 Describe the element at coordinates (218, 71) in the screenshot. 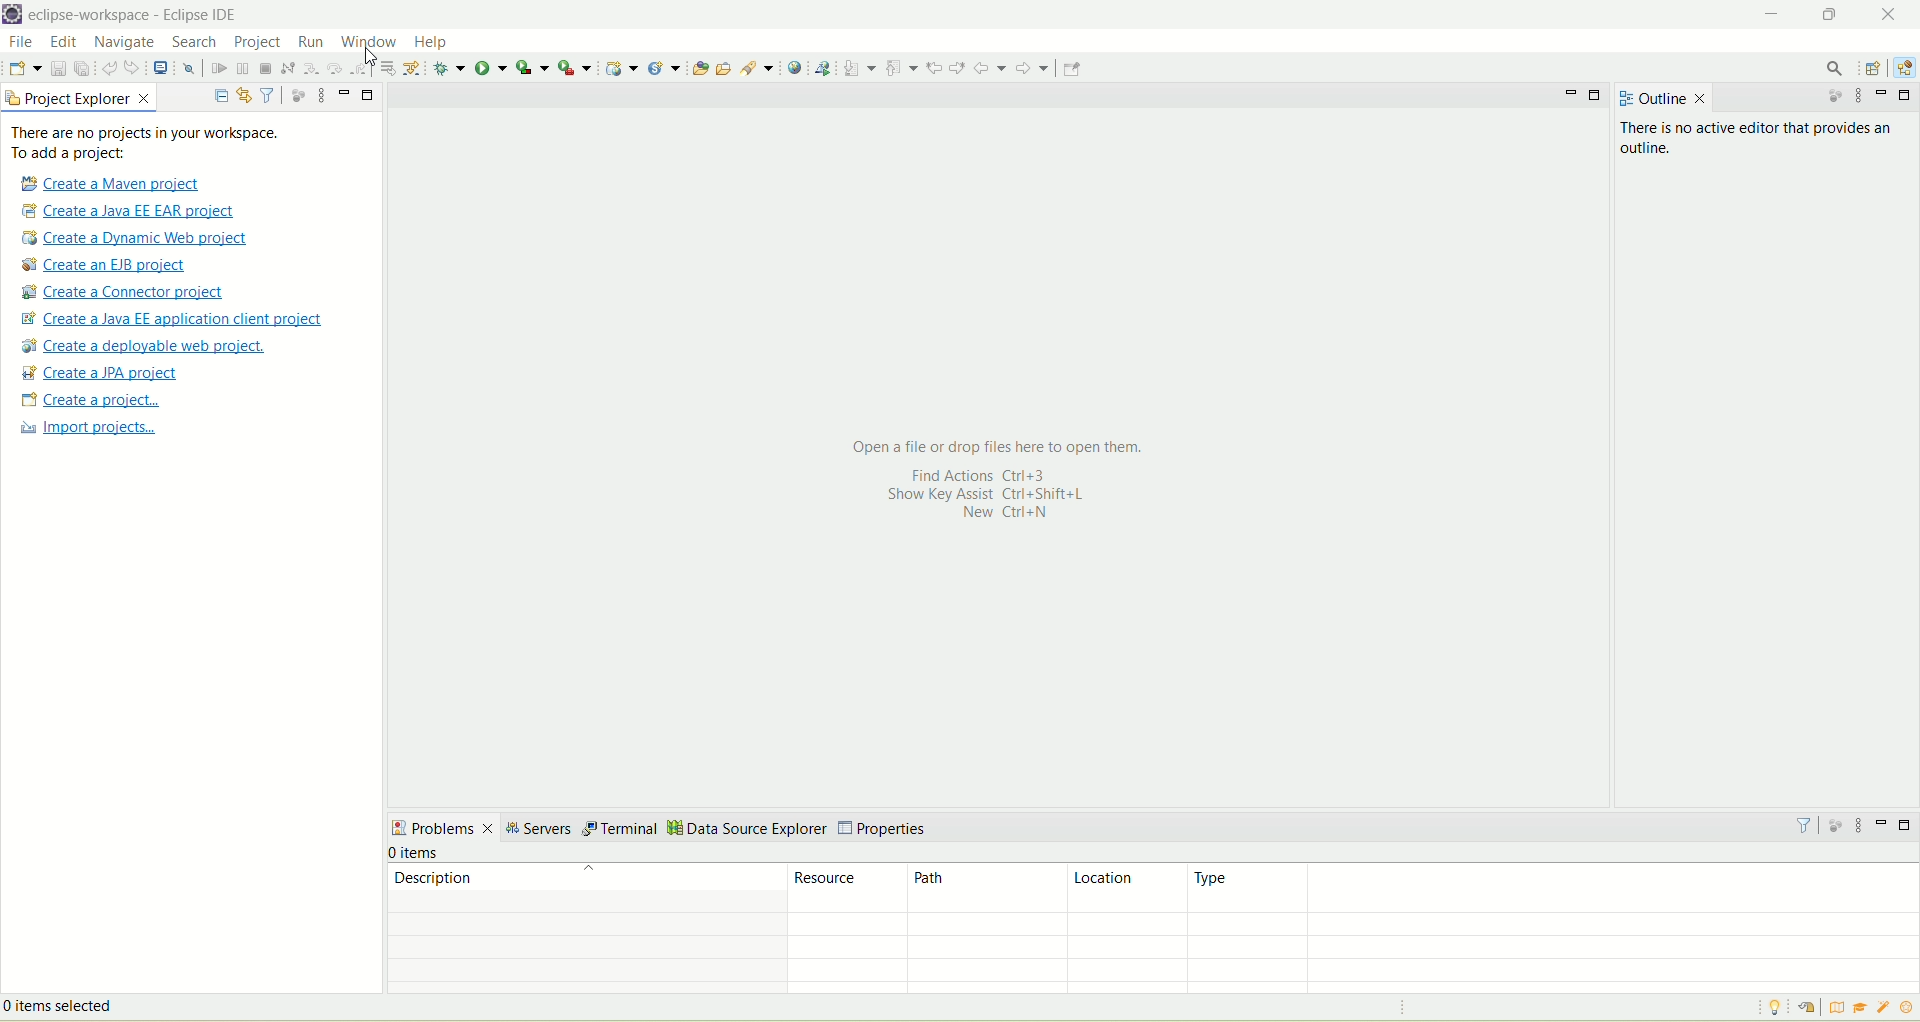

I see `resume` at that location.